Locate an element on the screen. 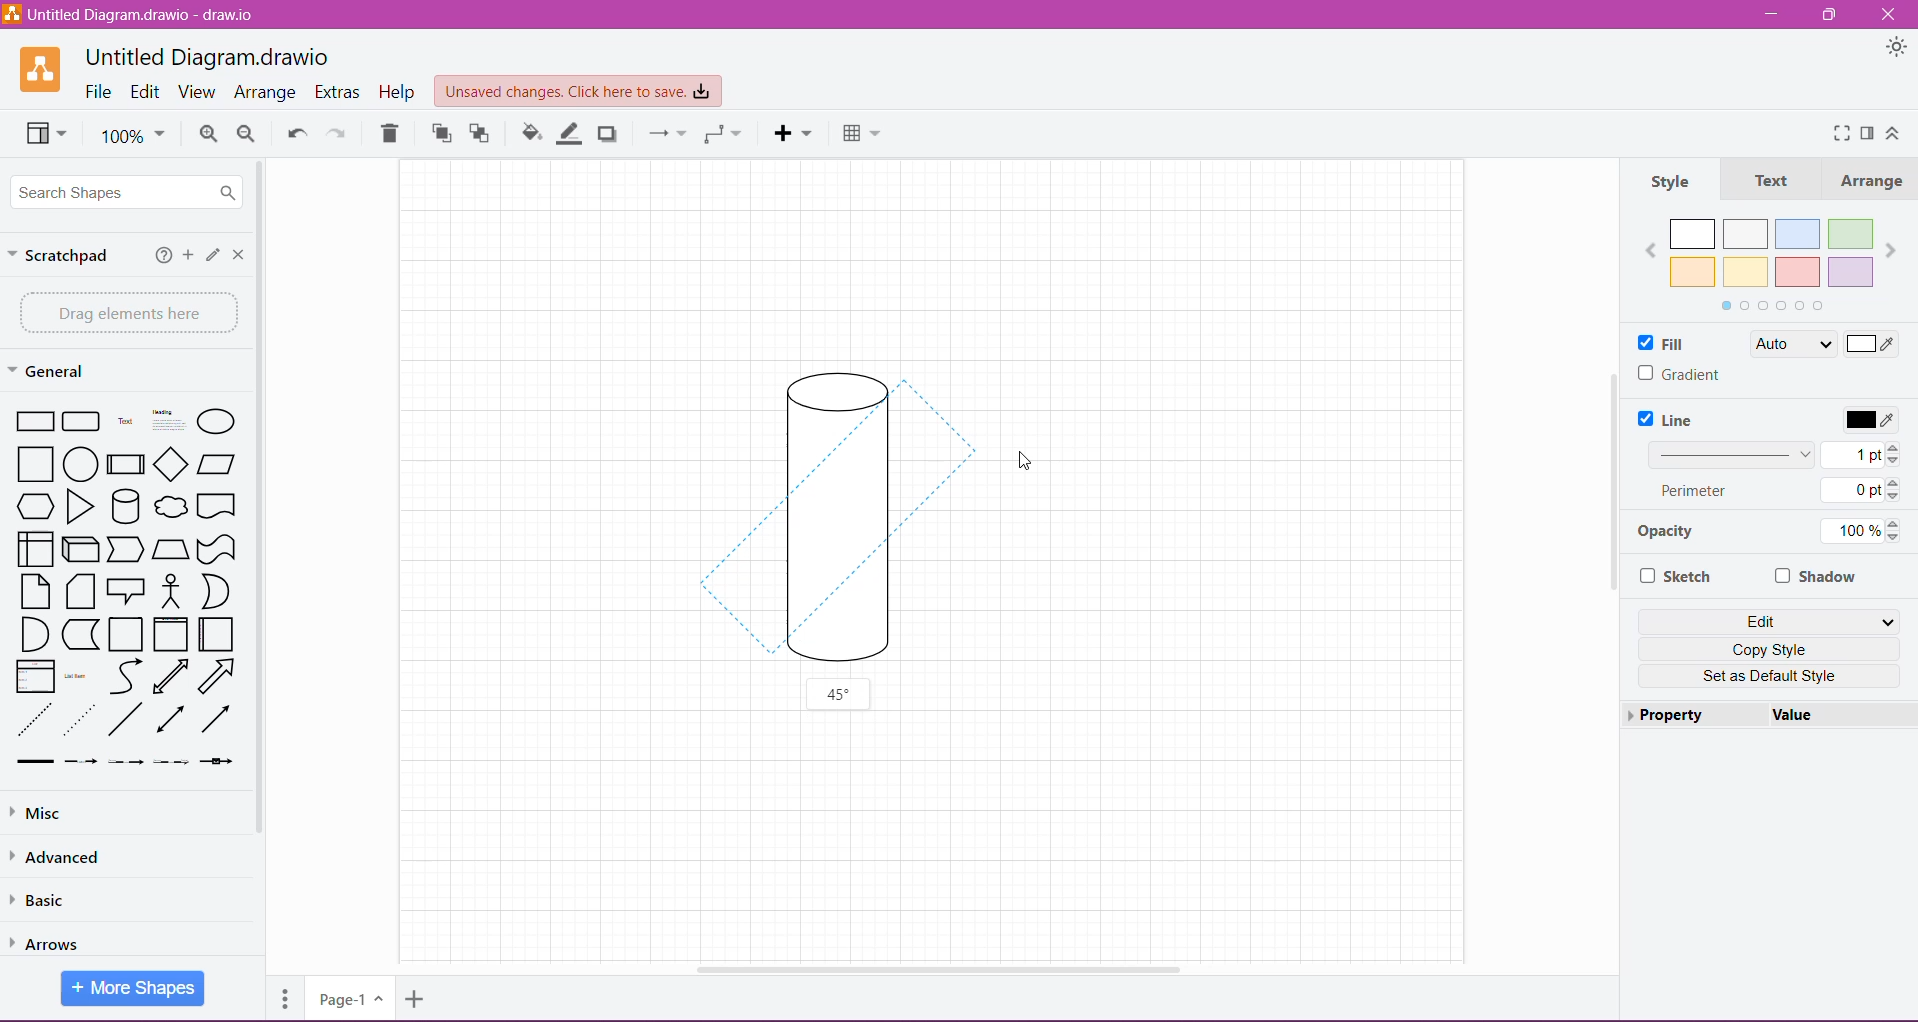  Edit is located at coordinates (145, 91).